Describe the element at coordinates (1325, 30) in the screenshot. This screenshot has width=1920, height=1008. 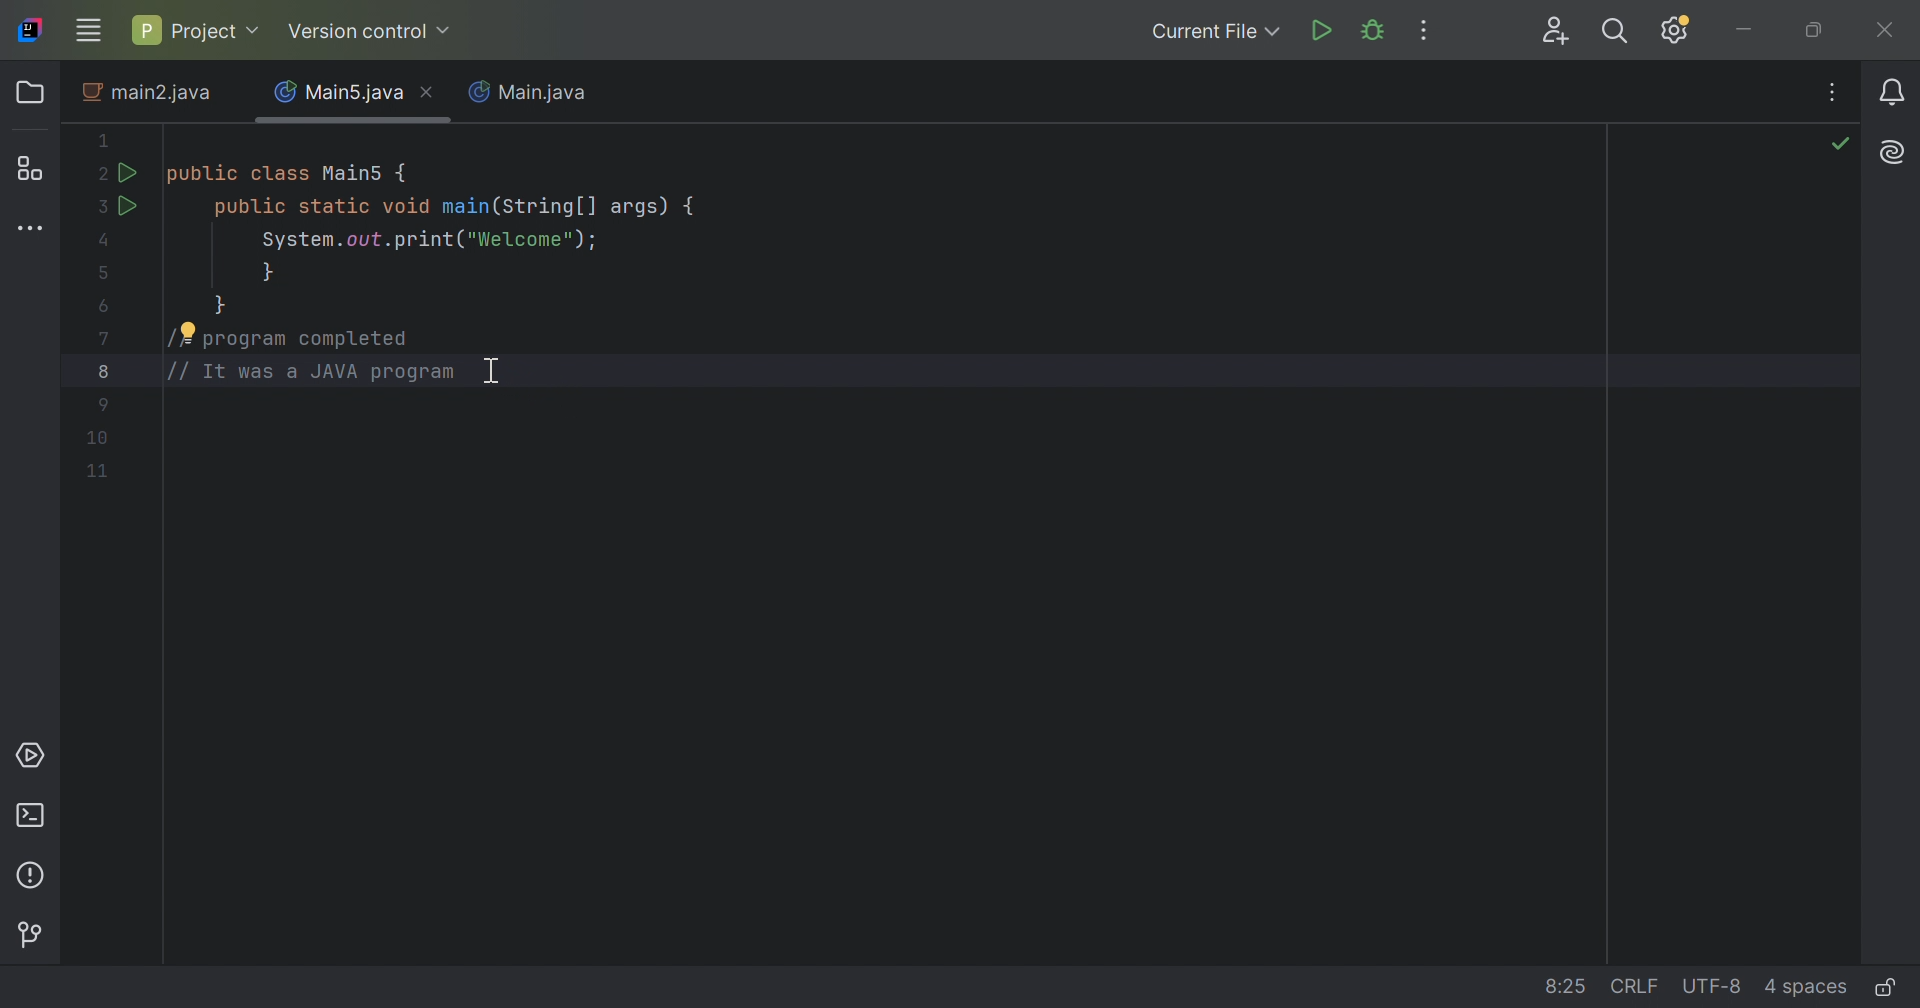
I see `Run` at that location.